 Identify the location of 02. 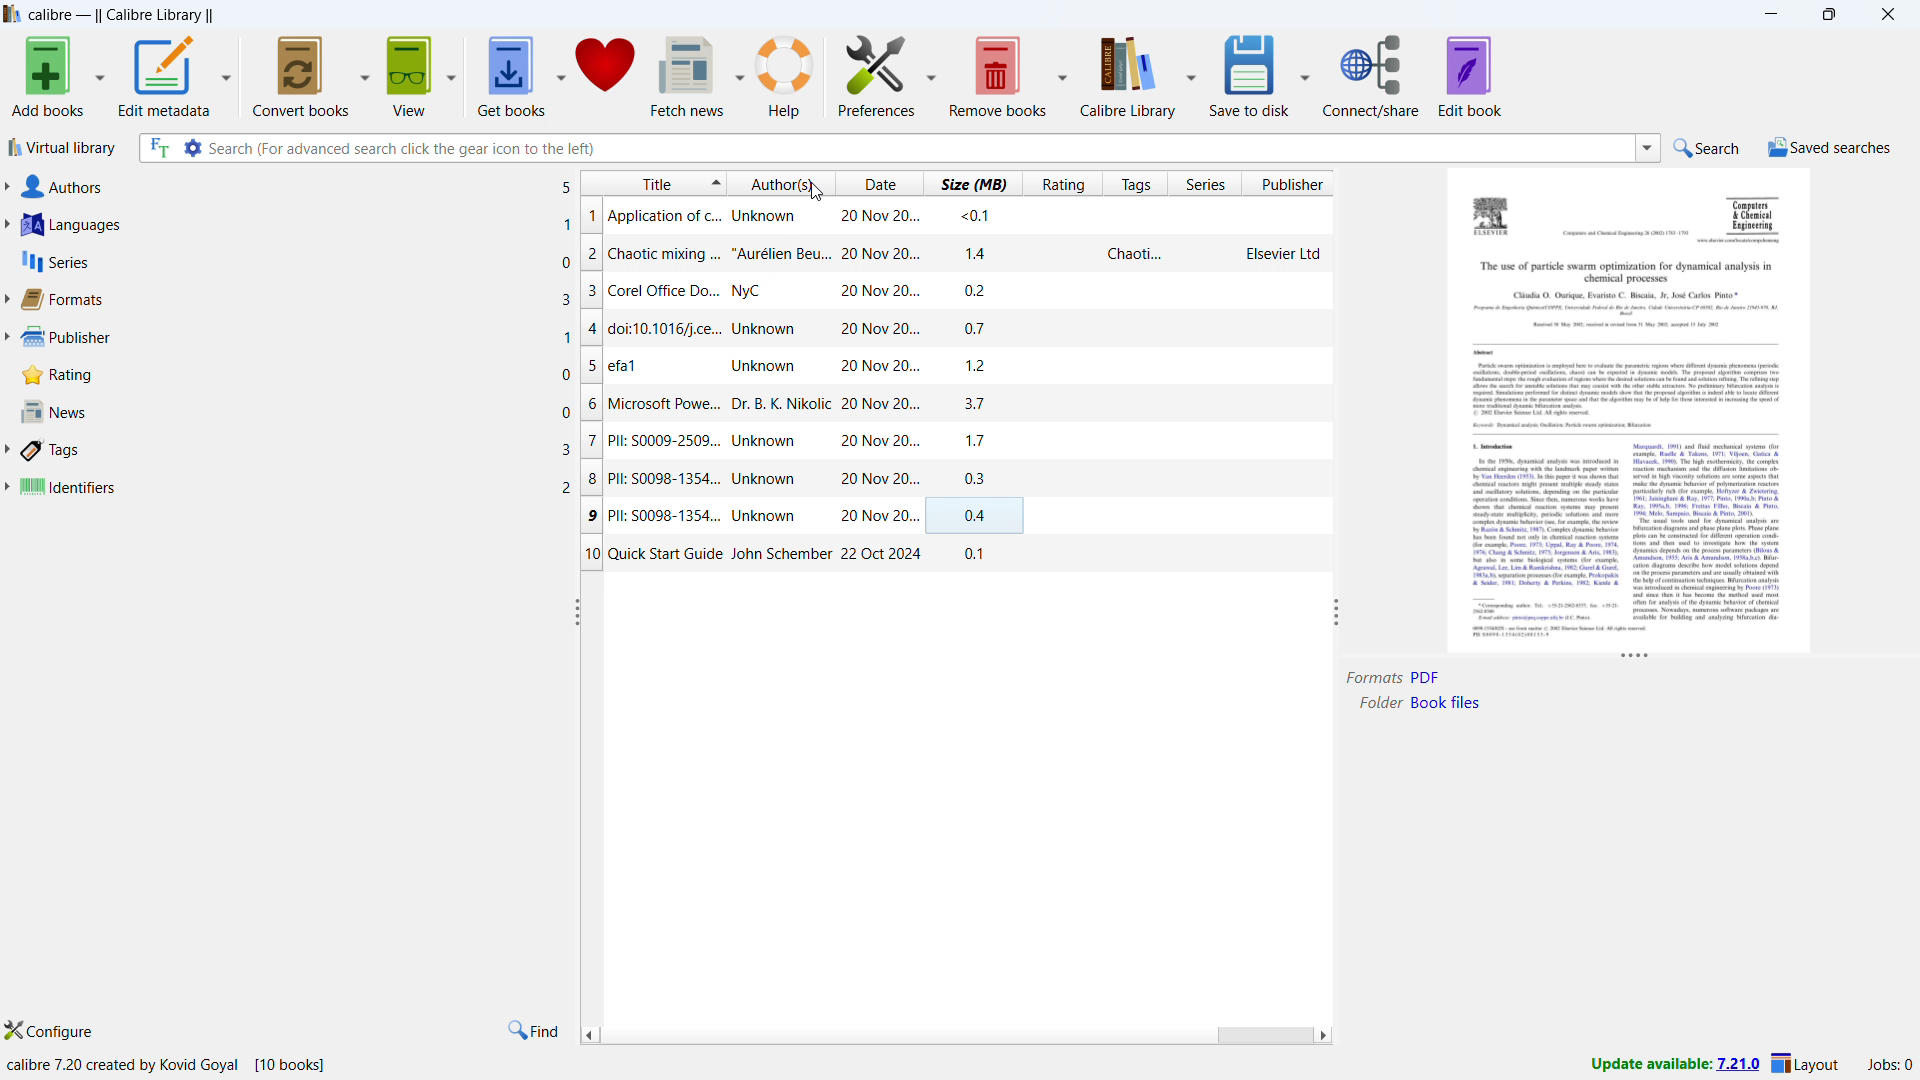
(981, 289).